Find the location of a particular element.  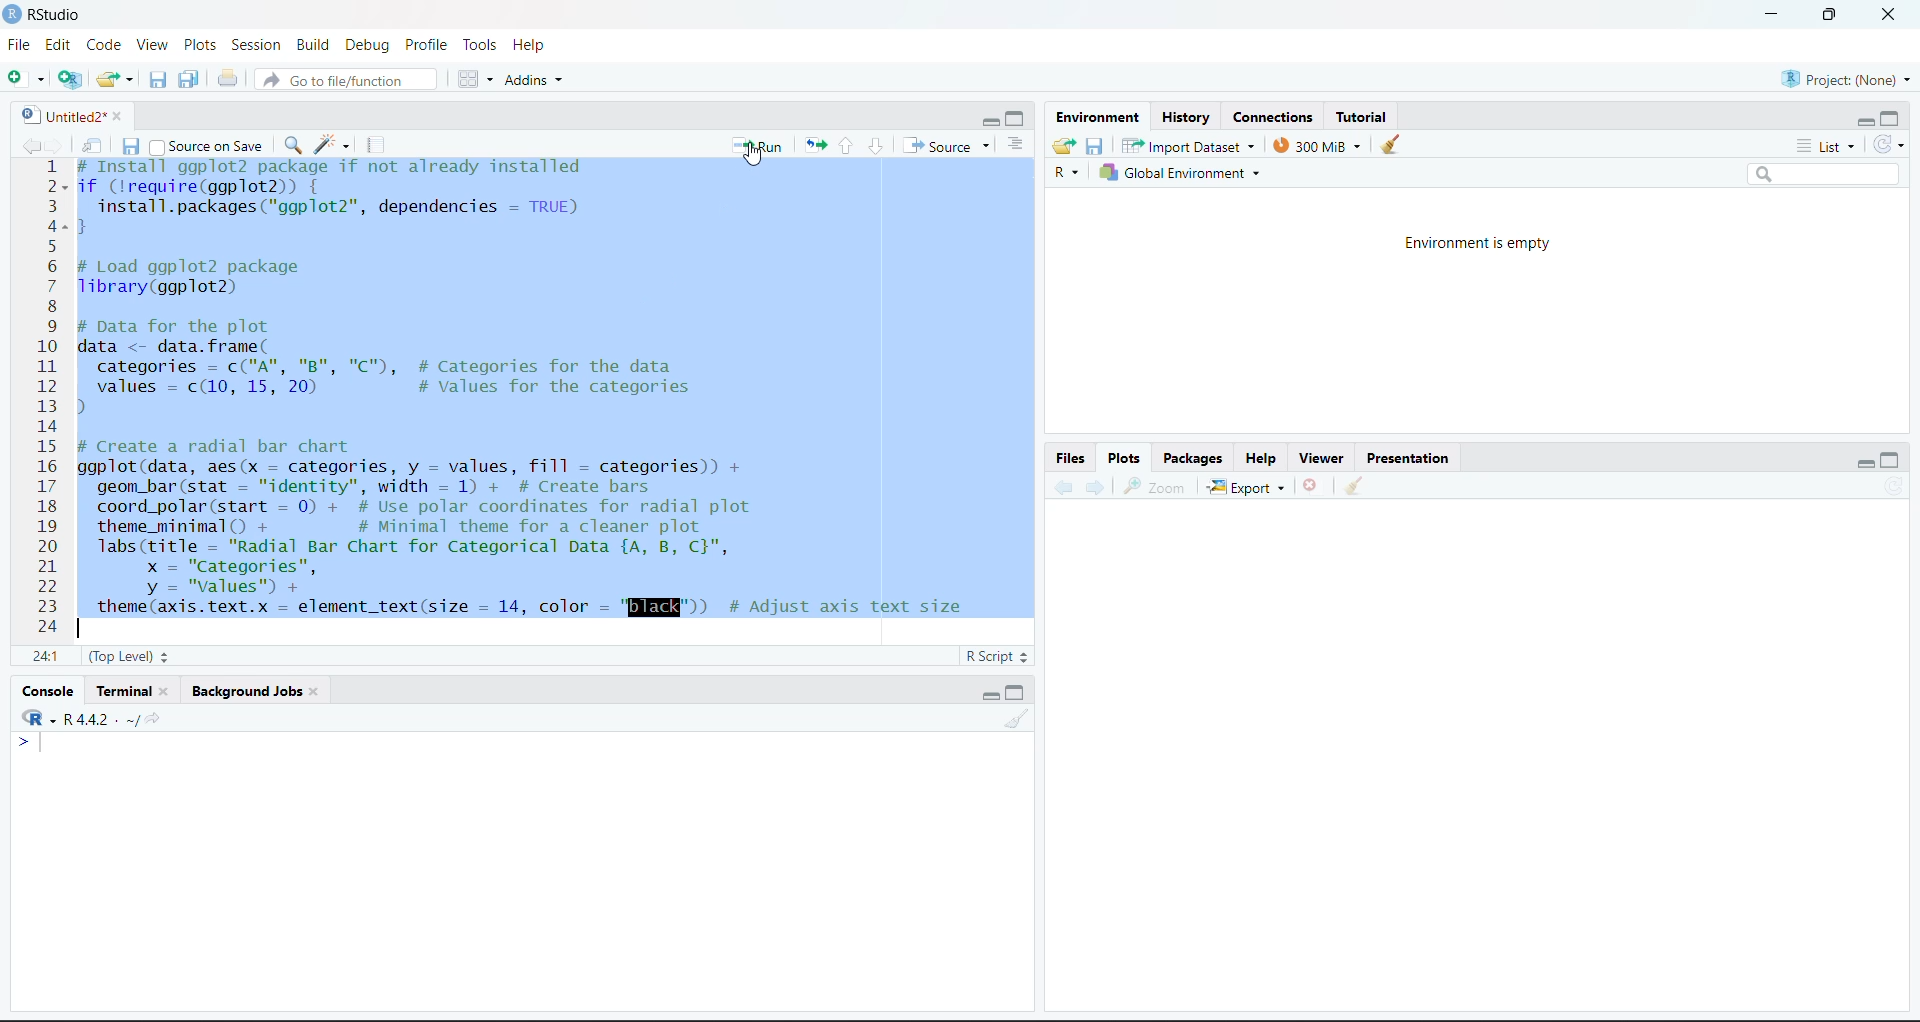

Plots is located at coordinates (1126, 458).